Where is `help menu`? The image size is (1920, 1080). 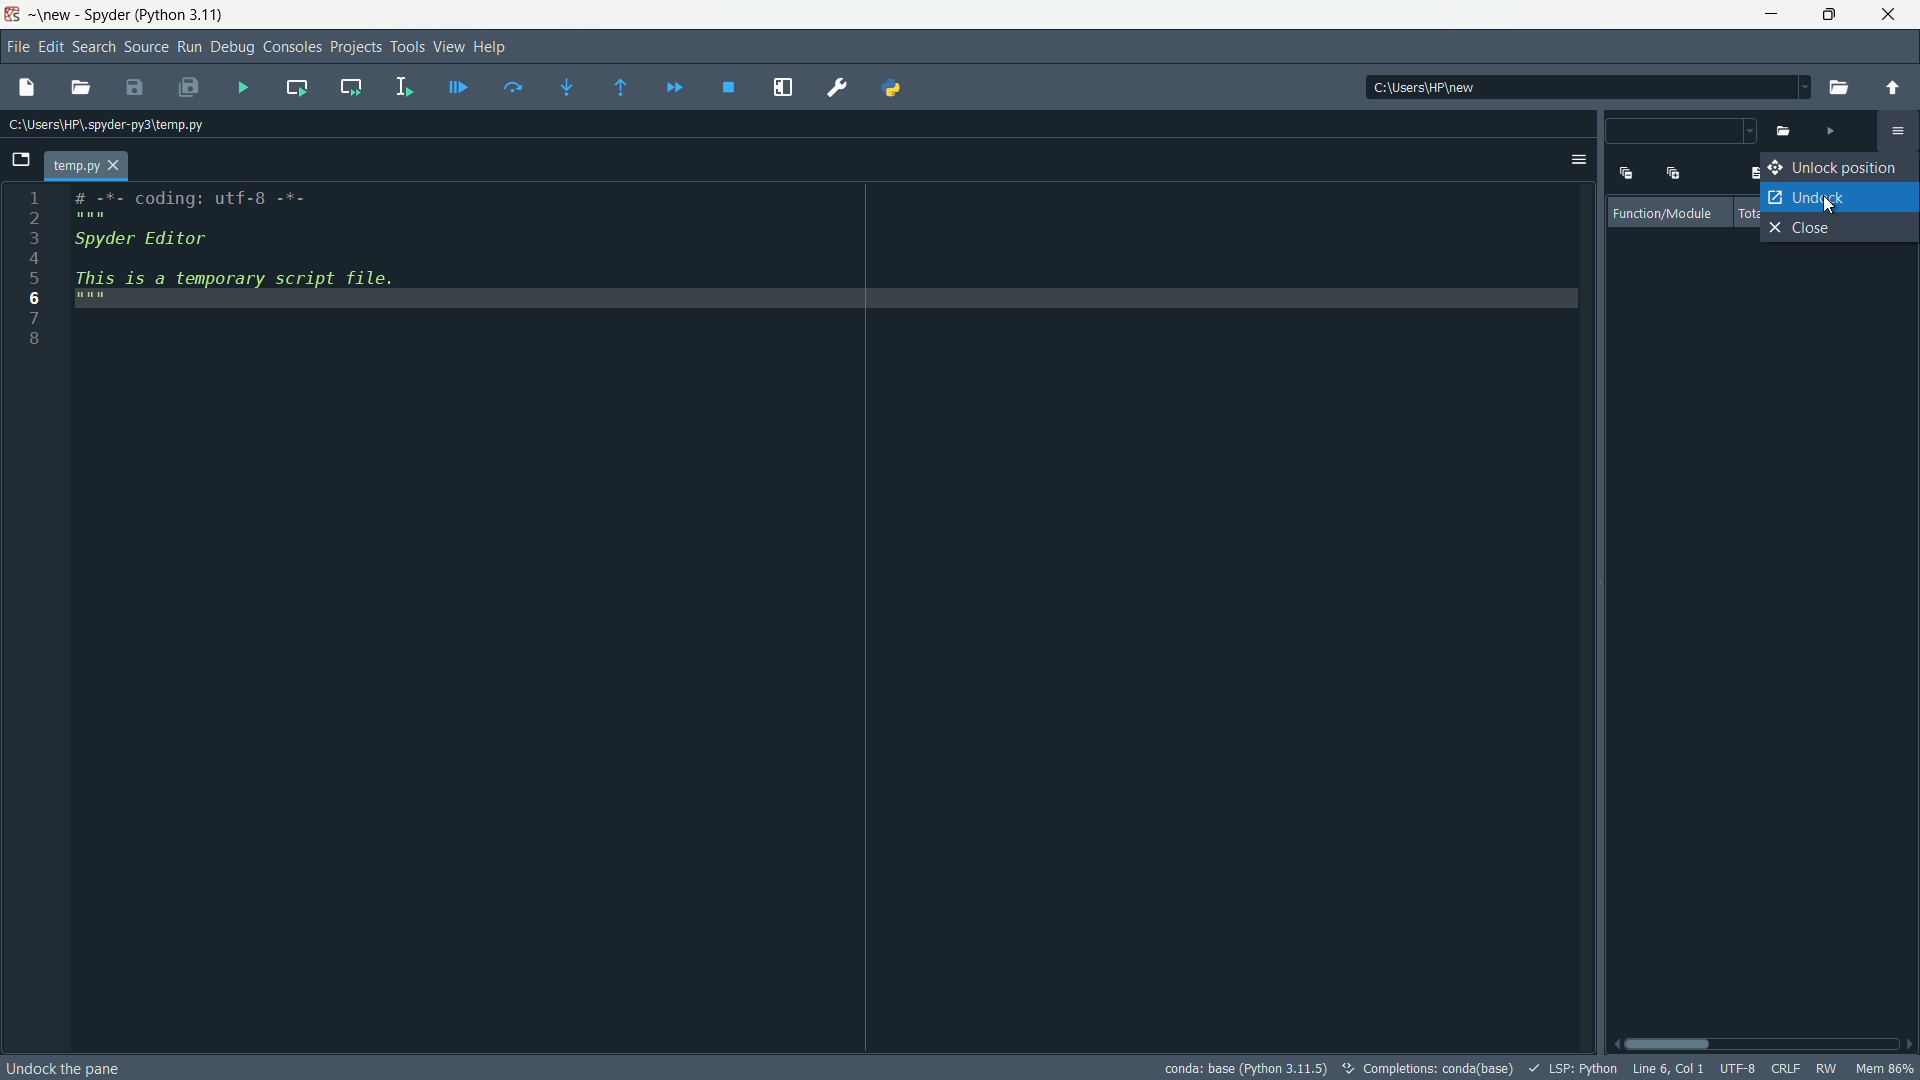 help menu is located at coordinates (493, 46).